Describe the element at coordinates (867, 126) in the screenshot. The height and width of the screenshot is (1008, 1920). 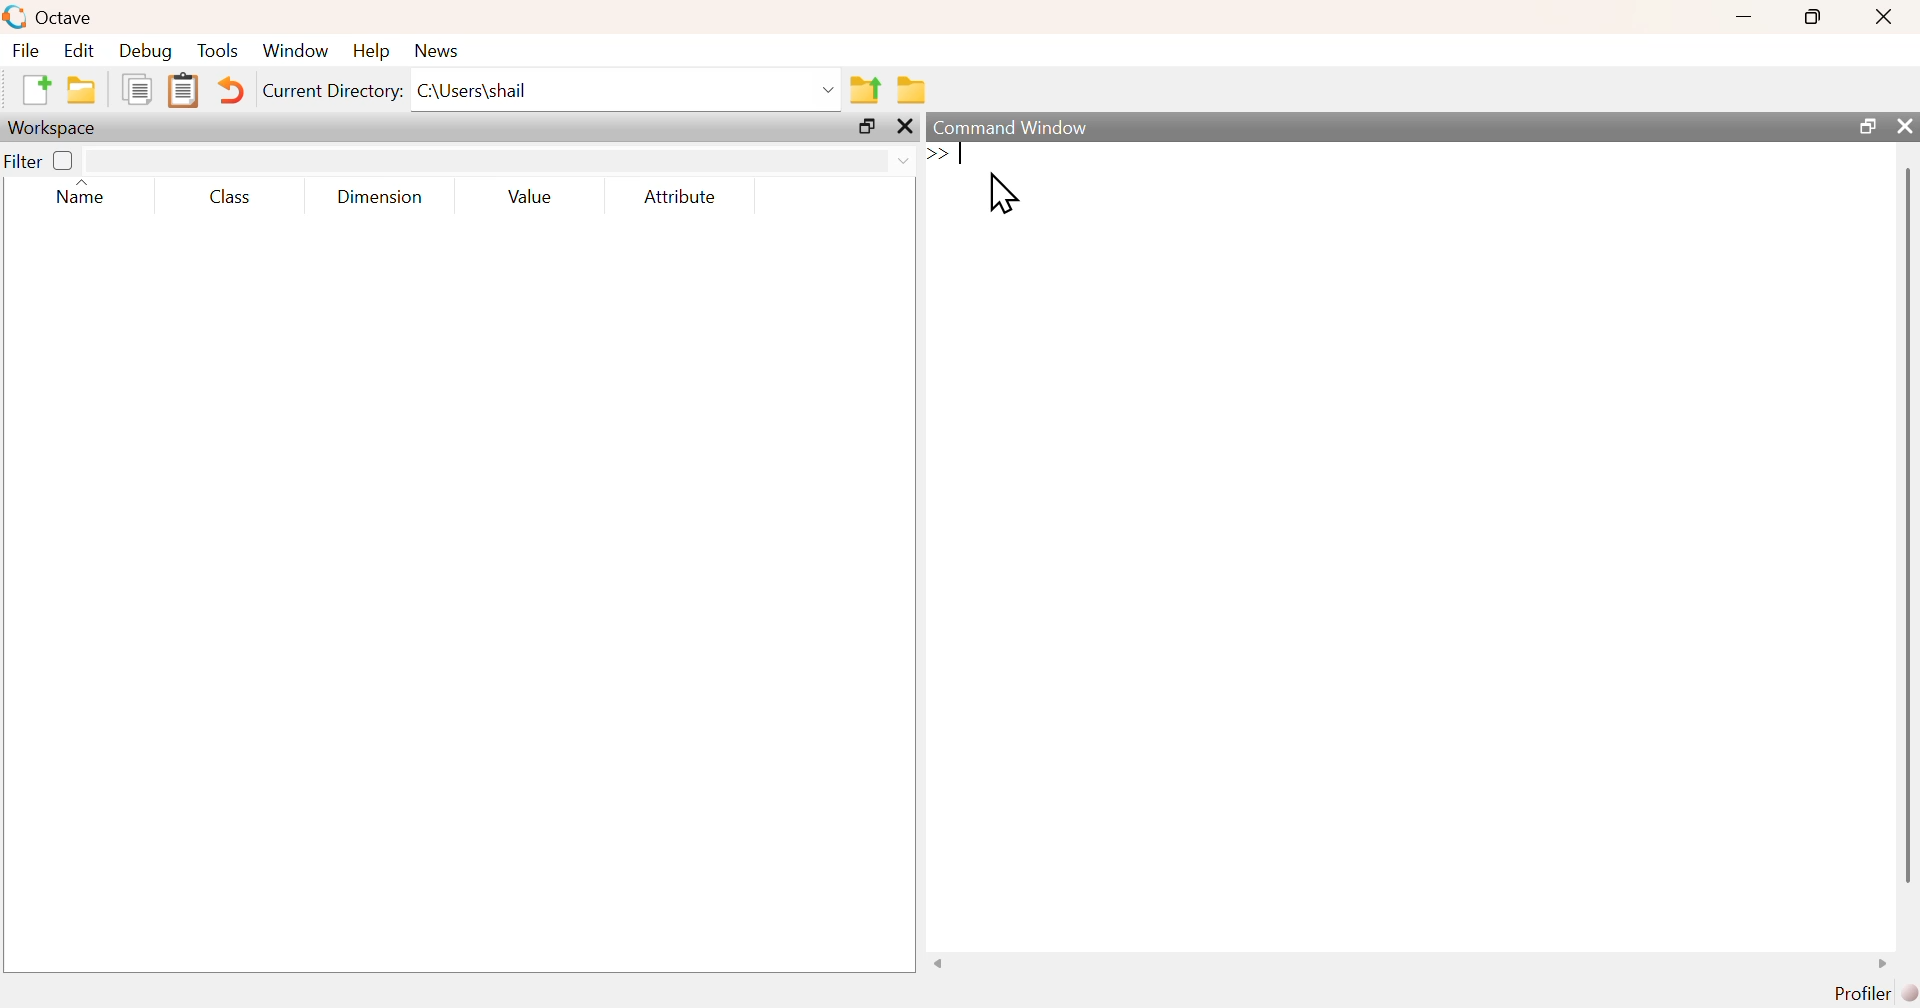
I see `maximize` at that location.